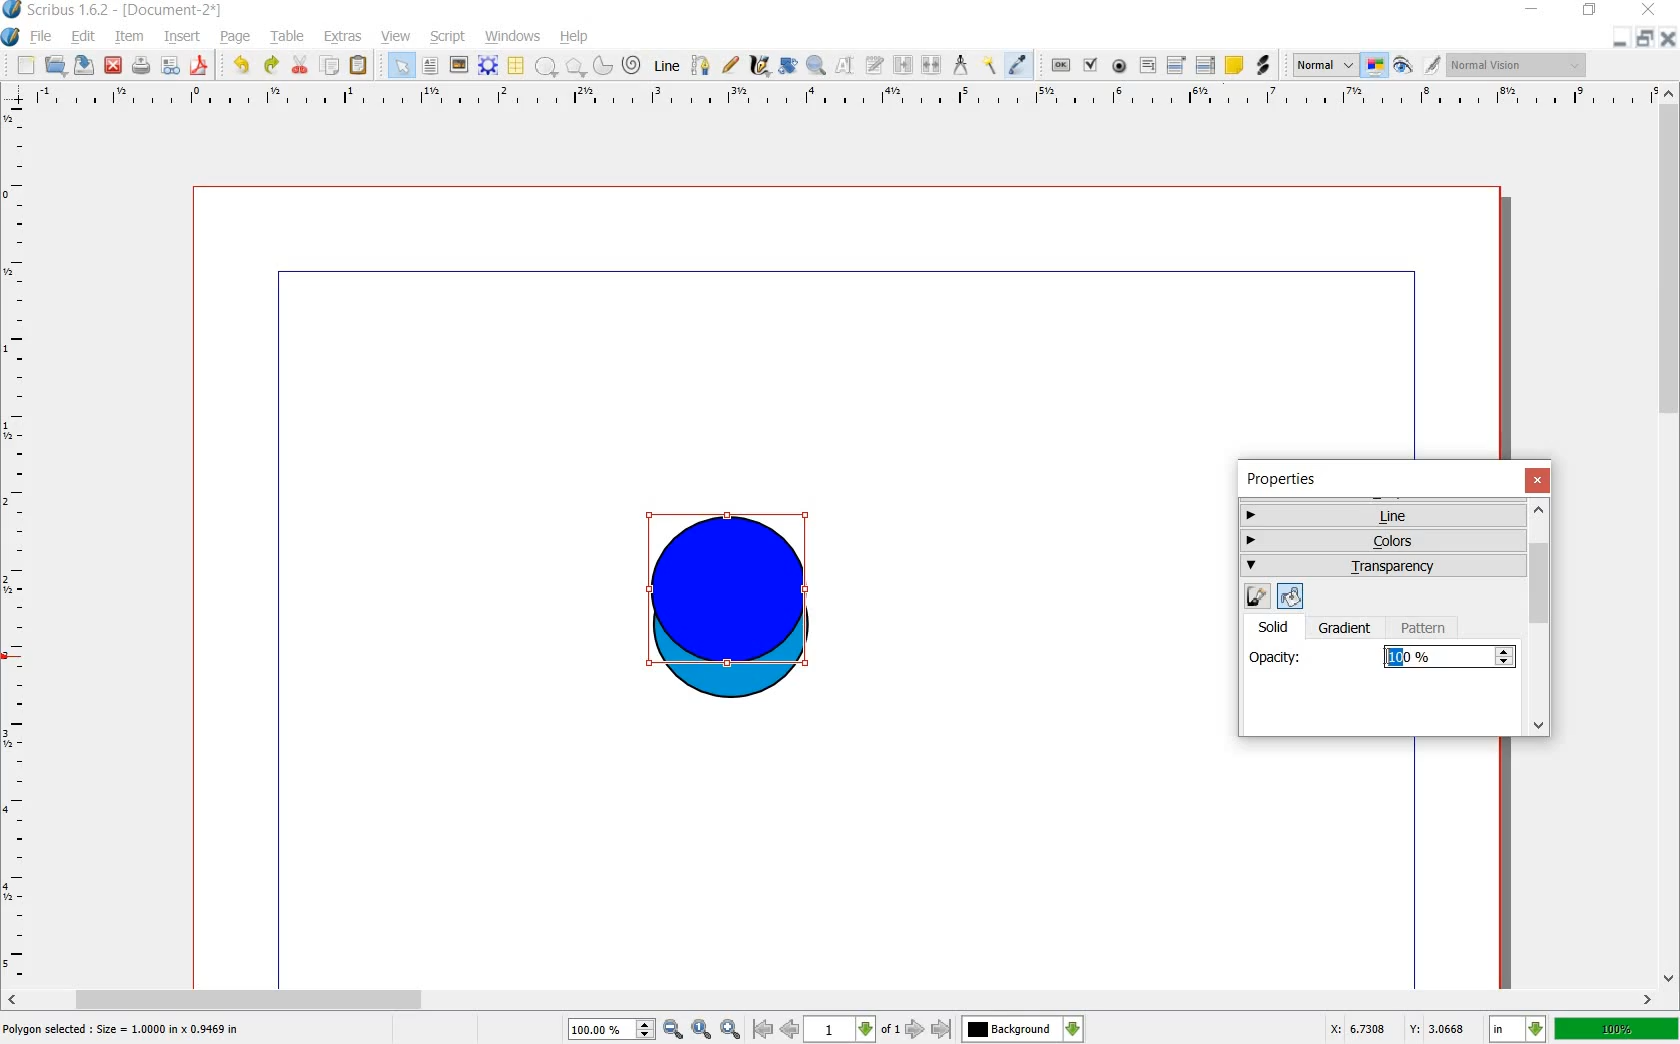 Image resolution: width=1680 pixels, height=1044 pixels. Describe the element at coordinates (289, 37) in the screenshot. I see `table` at that location.